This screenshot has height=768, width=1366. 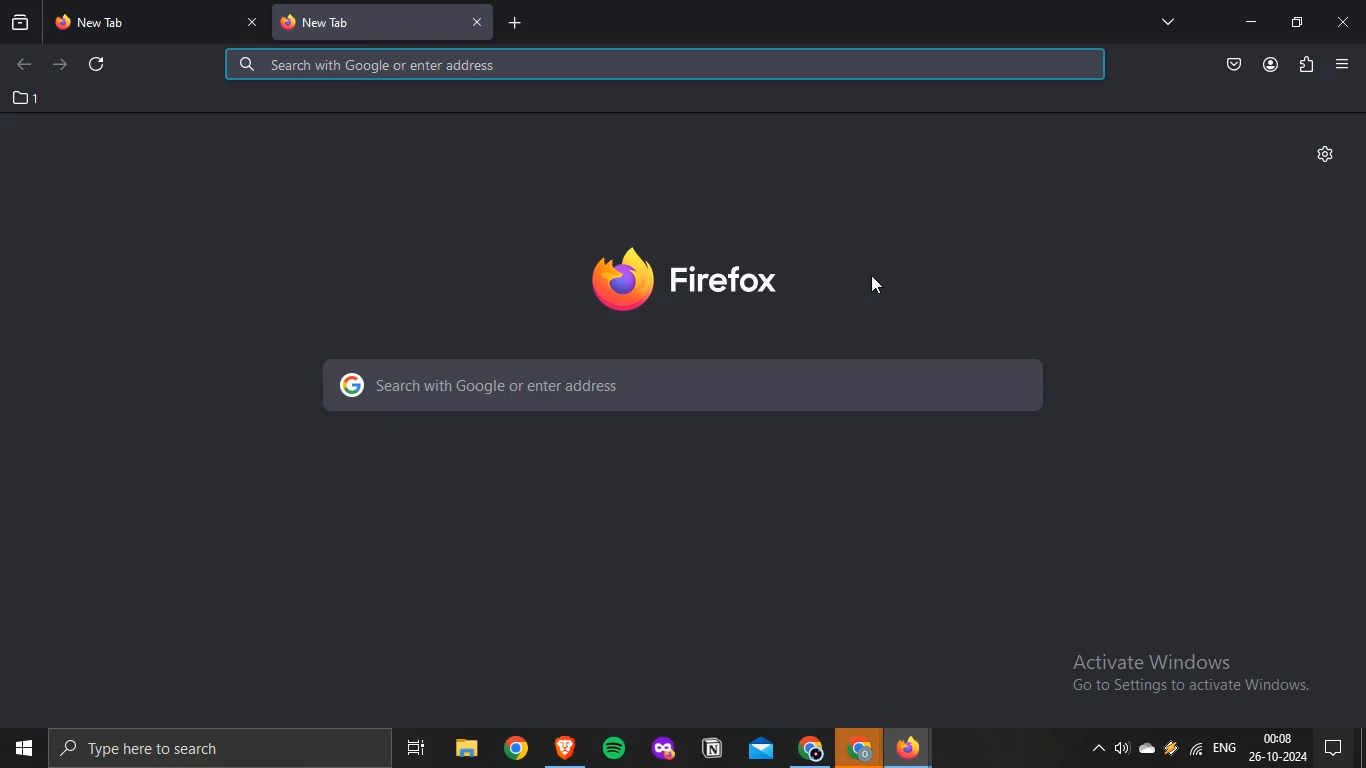 What do you see at coordinates (1150, 750) in the screenshot?
I see `storage` at bounding box center [1150, 750].